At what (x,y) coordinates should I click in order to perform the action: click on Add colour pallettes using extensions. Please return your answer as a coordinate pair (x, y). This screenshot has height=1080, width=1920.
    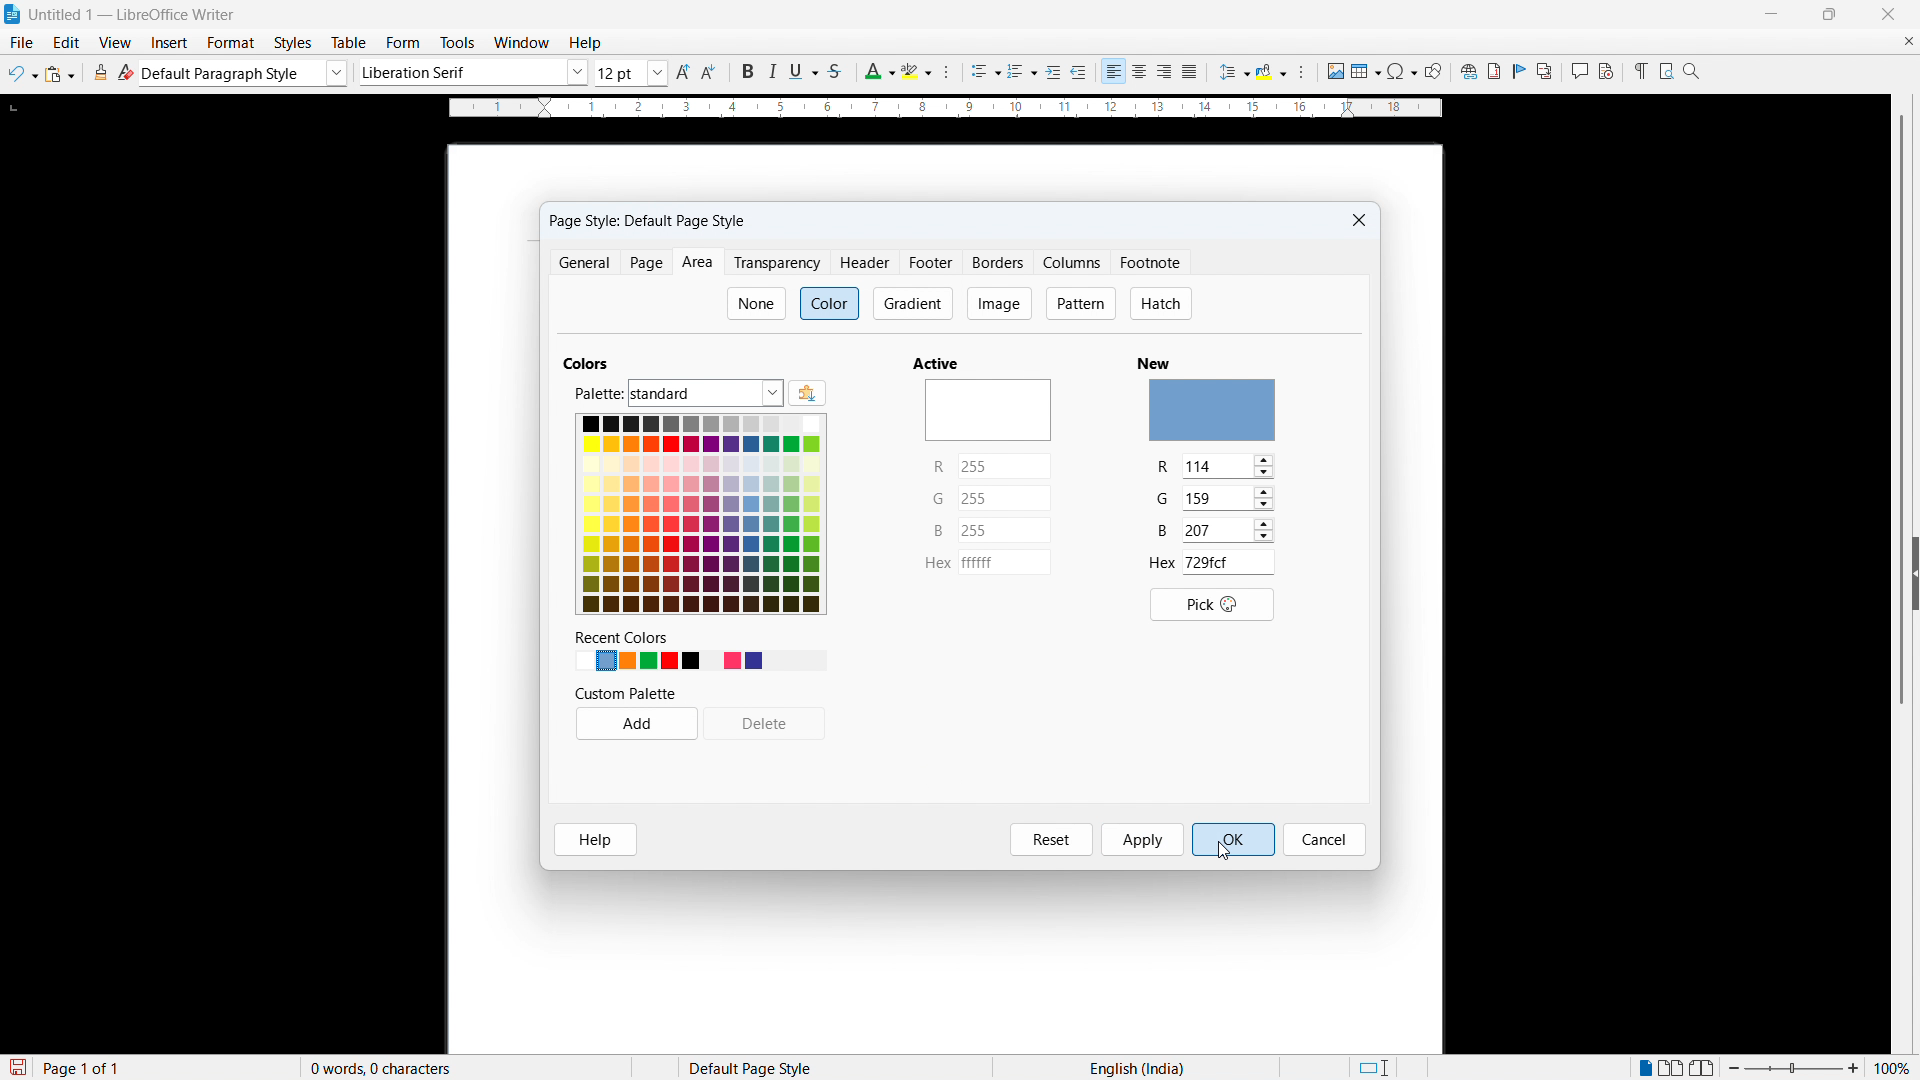
    Looking at the image, I should click on (807, 392).